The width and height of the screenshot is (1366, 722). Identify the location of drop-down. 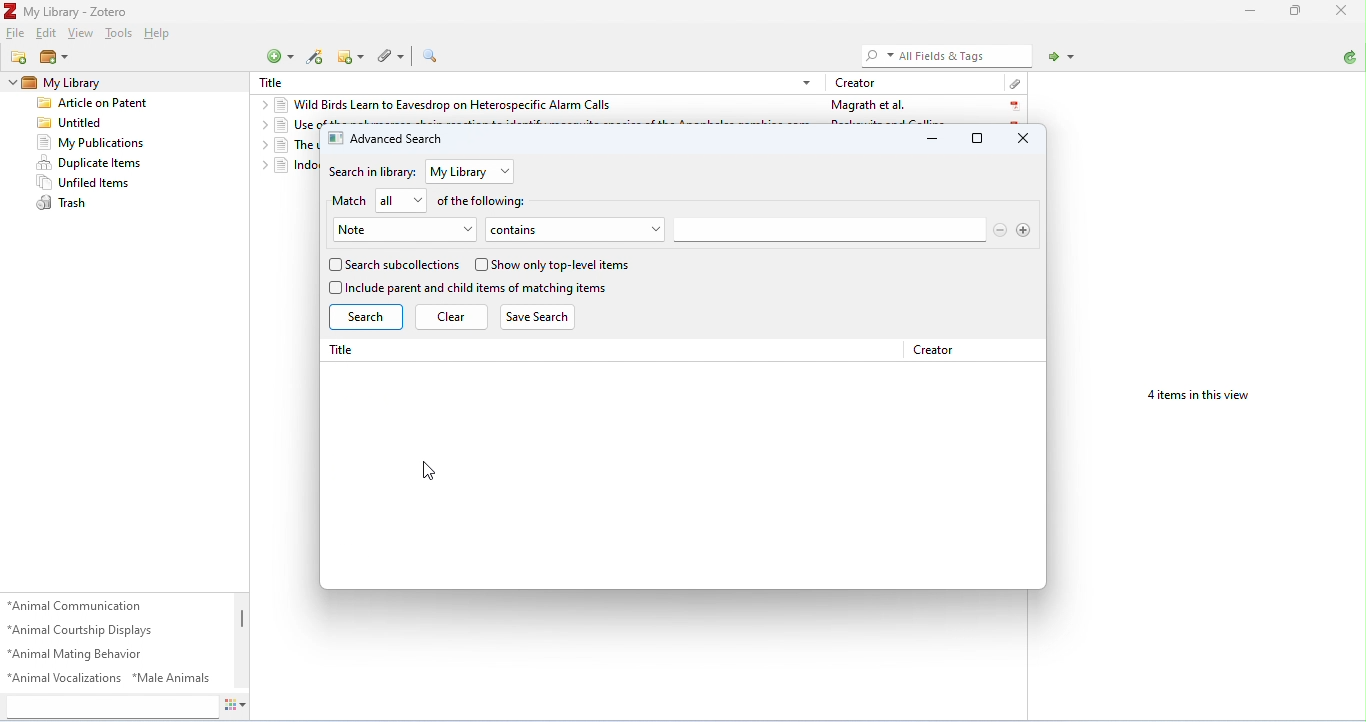
(652, 229).